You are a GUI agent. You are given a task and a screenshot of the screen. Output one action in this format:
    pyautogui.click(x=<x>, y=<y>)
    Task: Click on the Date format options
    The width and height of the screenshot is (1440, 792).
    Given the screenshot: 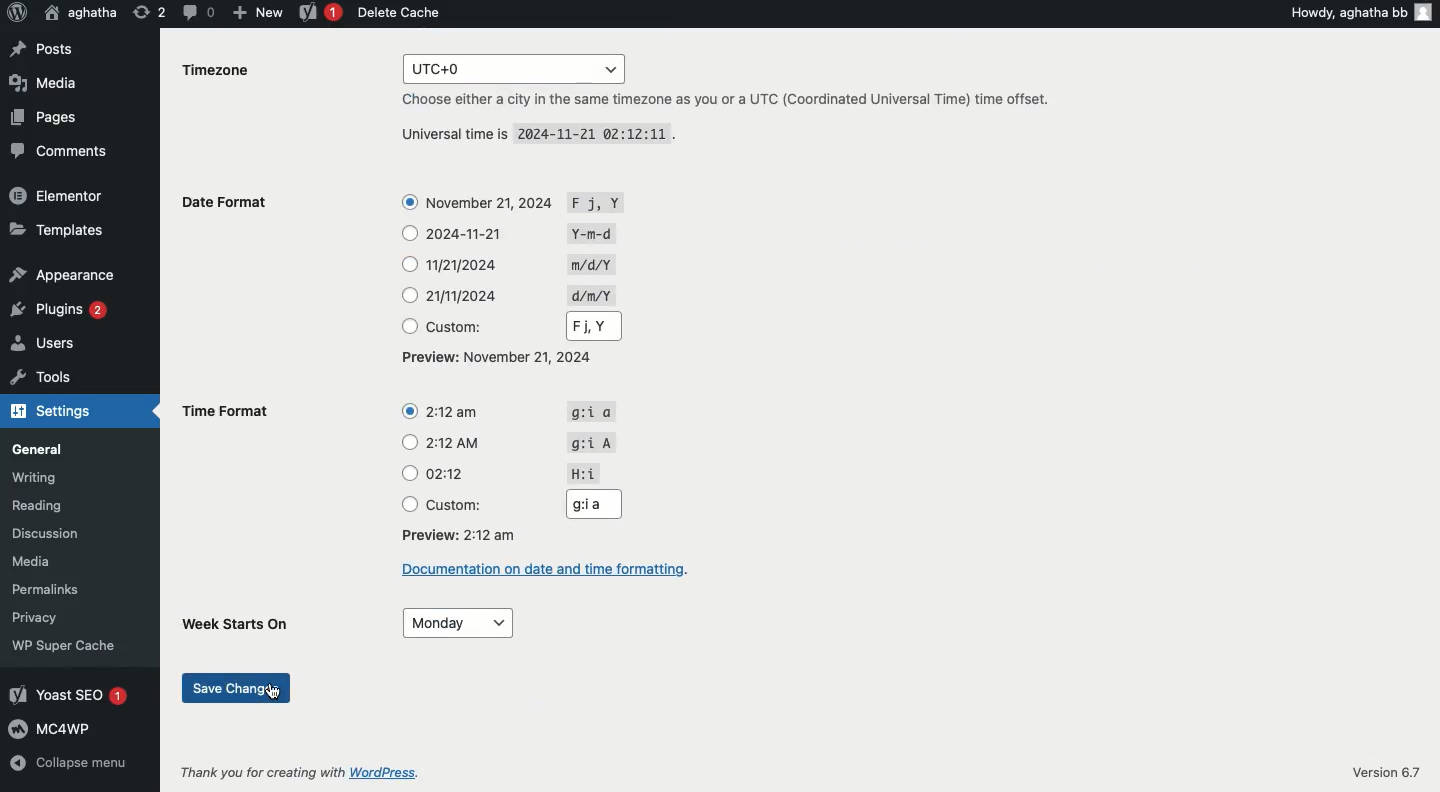 What is the action you would take?
    pyautogui.click(x=472, y=262)
    